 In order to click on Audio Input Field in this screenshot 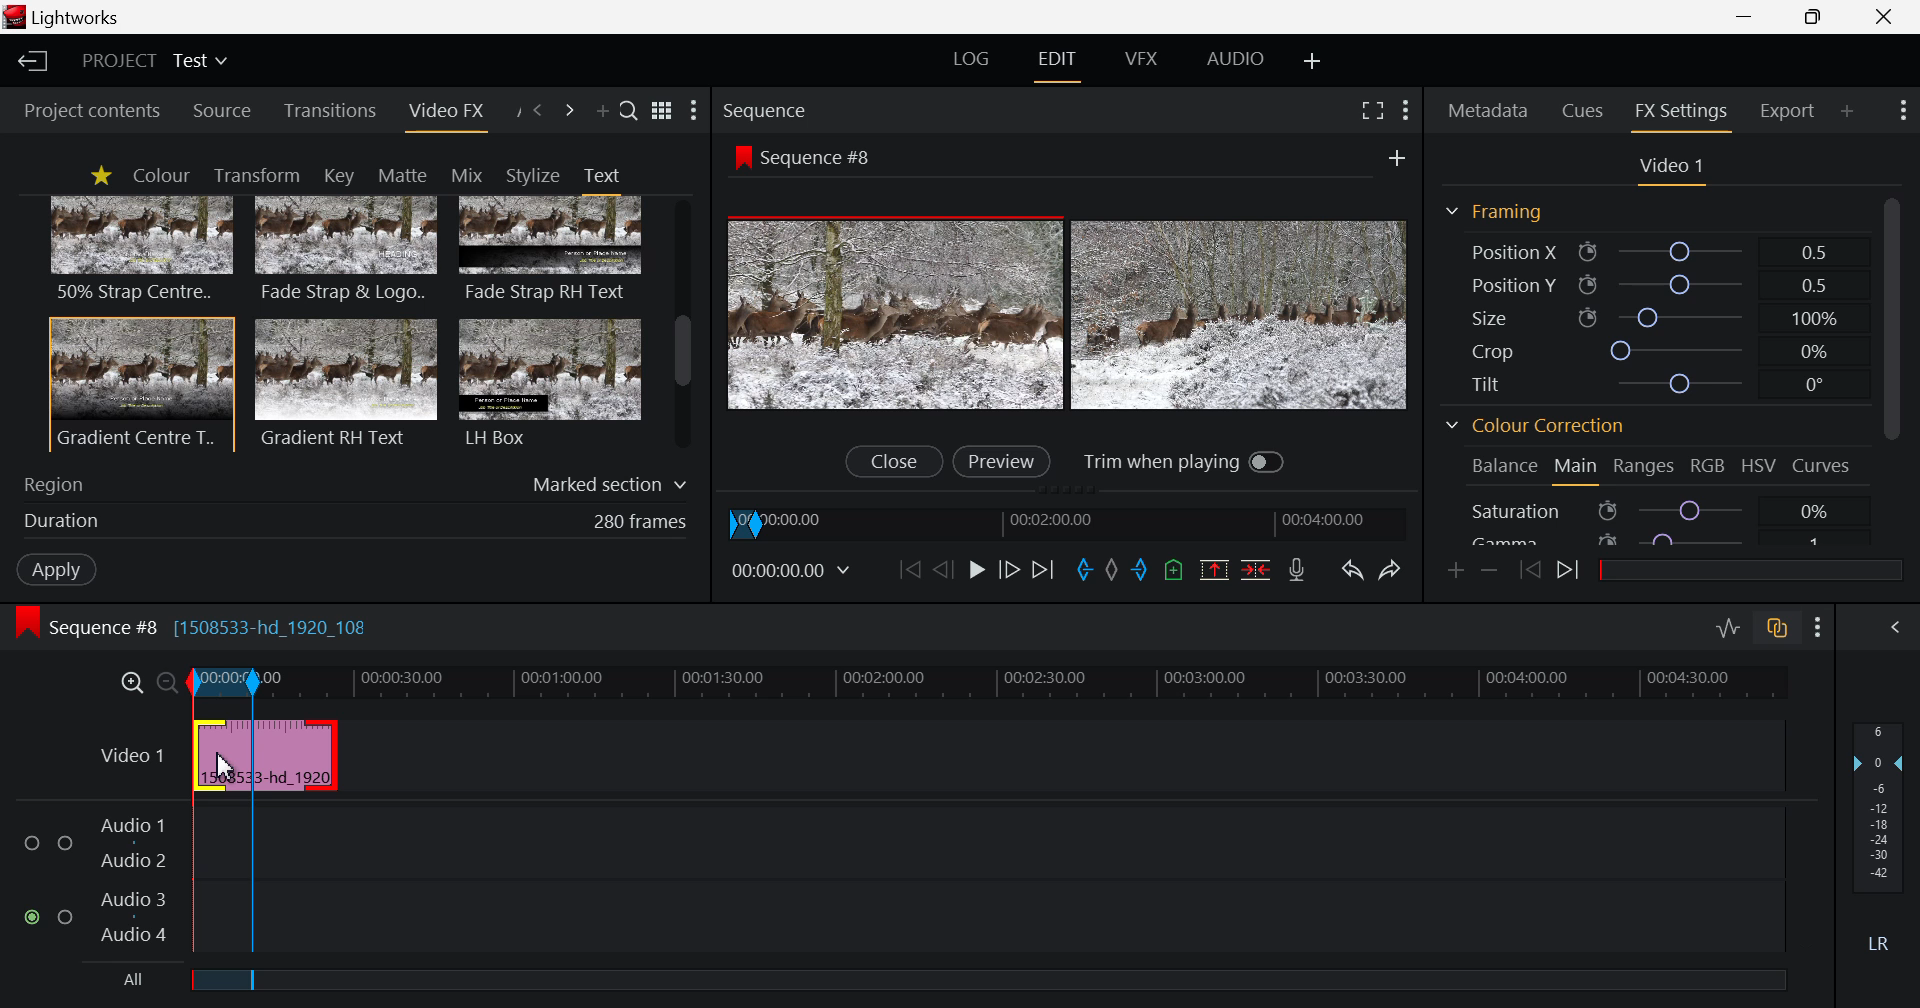, I will do `click(991, 876)`.